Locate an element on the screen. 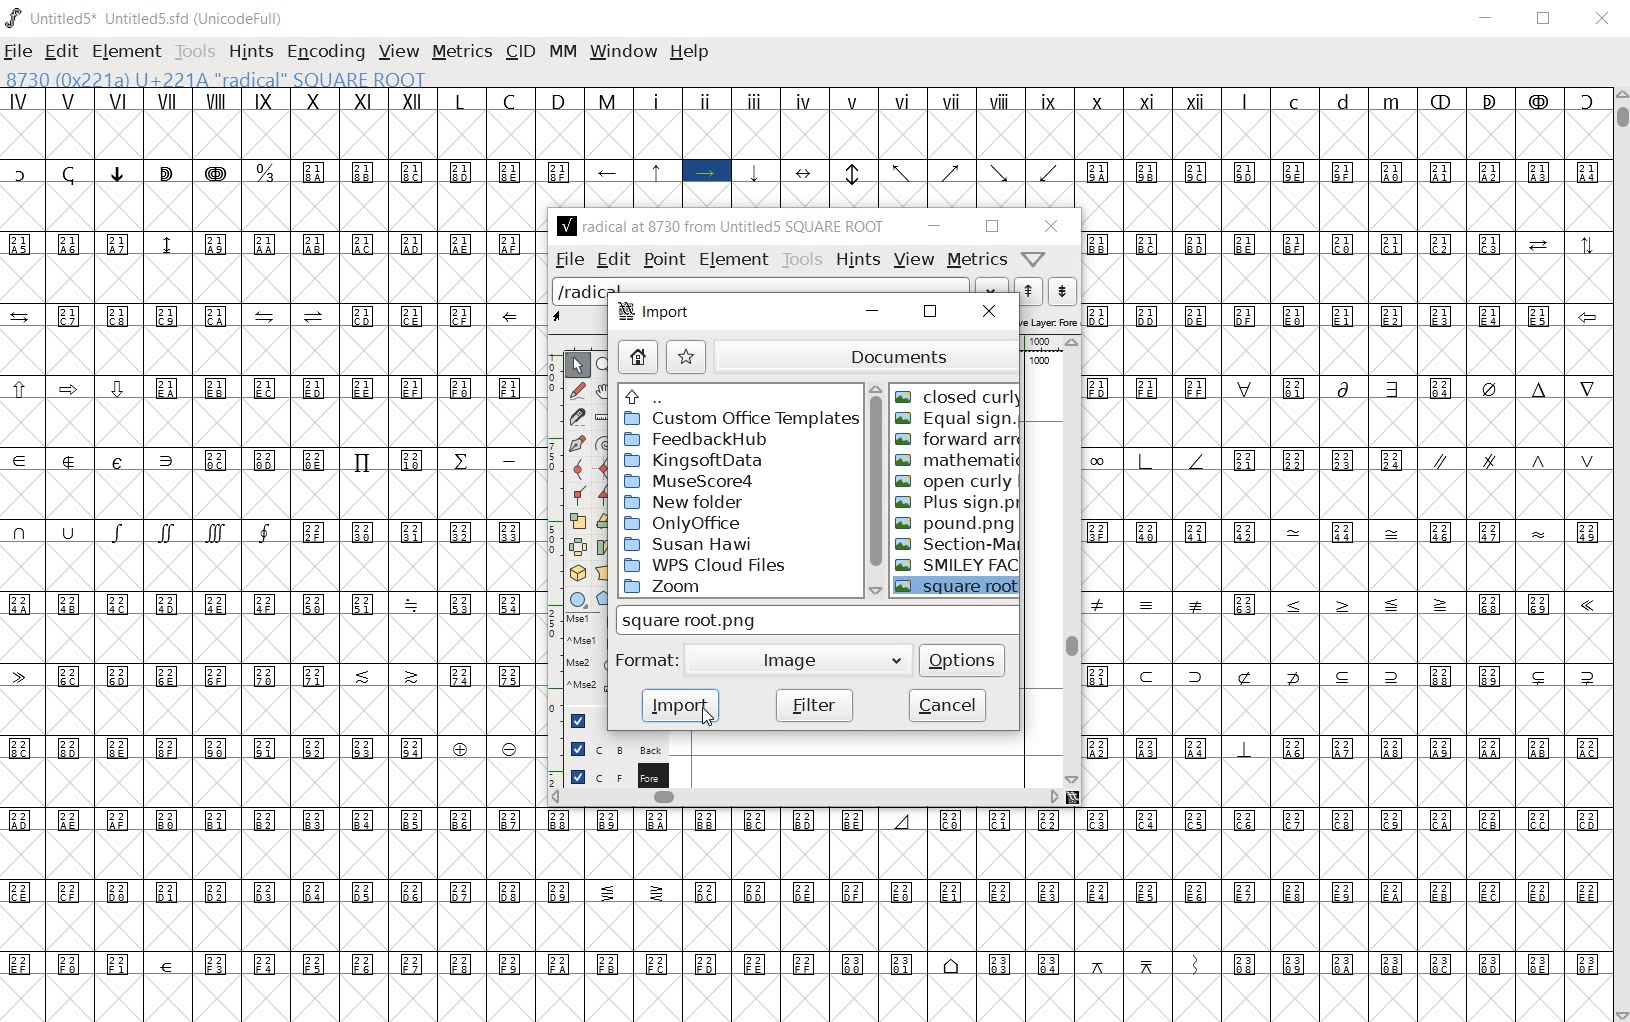 The height and width of the screenshot is (1022, 1630). closed curly is located at coordinates (960, 396).